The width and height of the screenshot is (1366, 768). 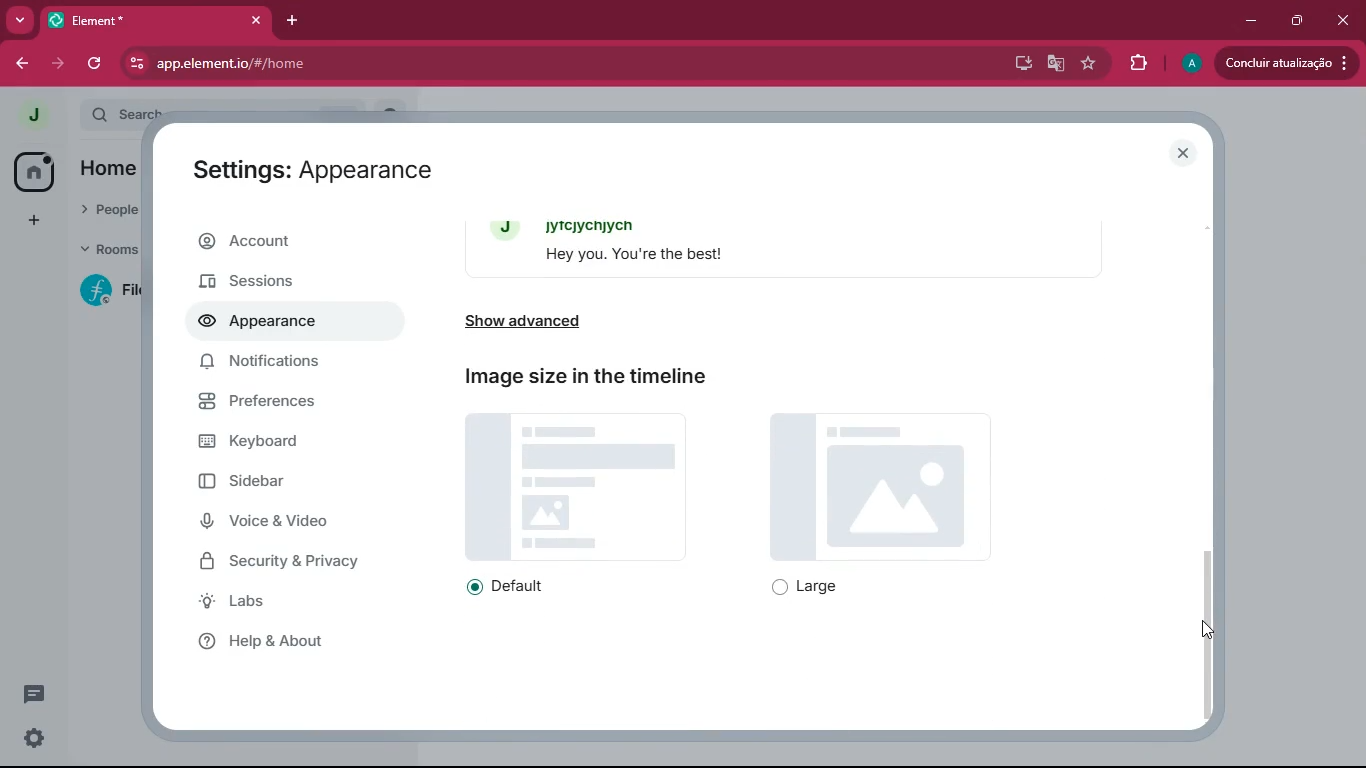 I want to click on preferences, so click(x=279, y=408).